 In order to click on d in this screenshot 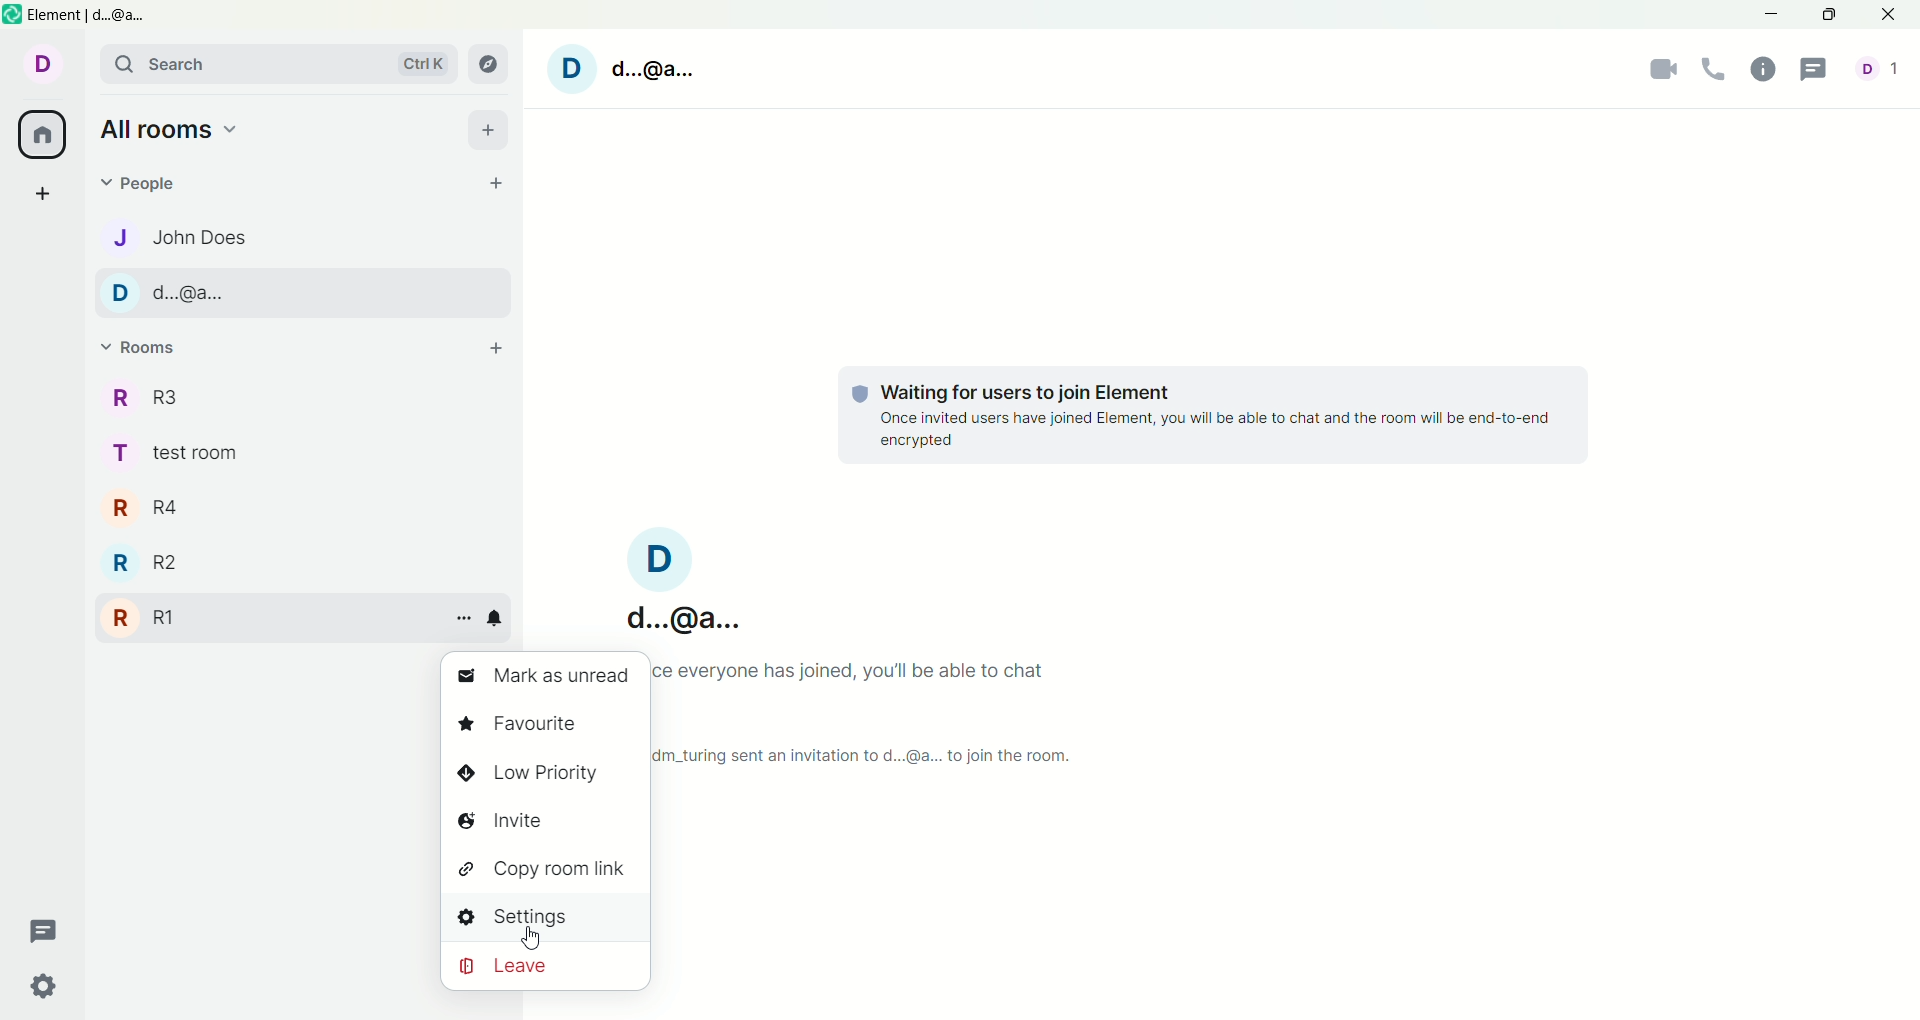, I will do `click(39, 69)`.